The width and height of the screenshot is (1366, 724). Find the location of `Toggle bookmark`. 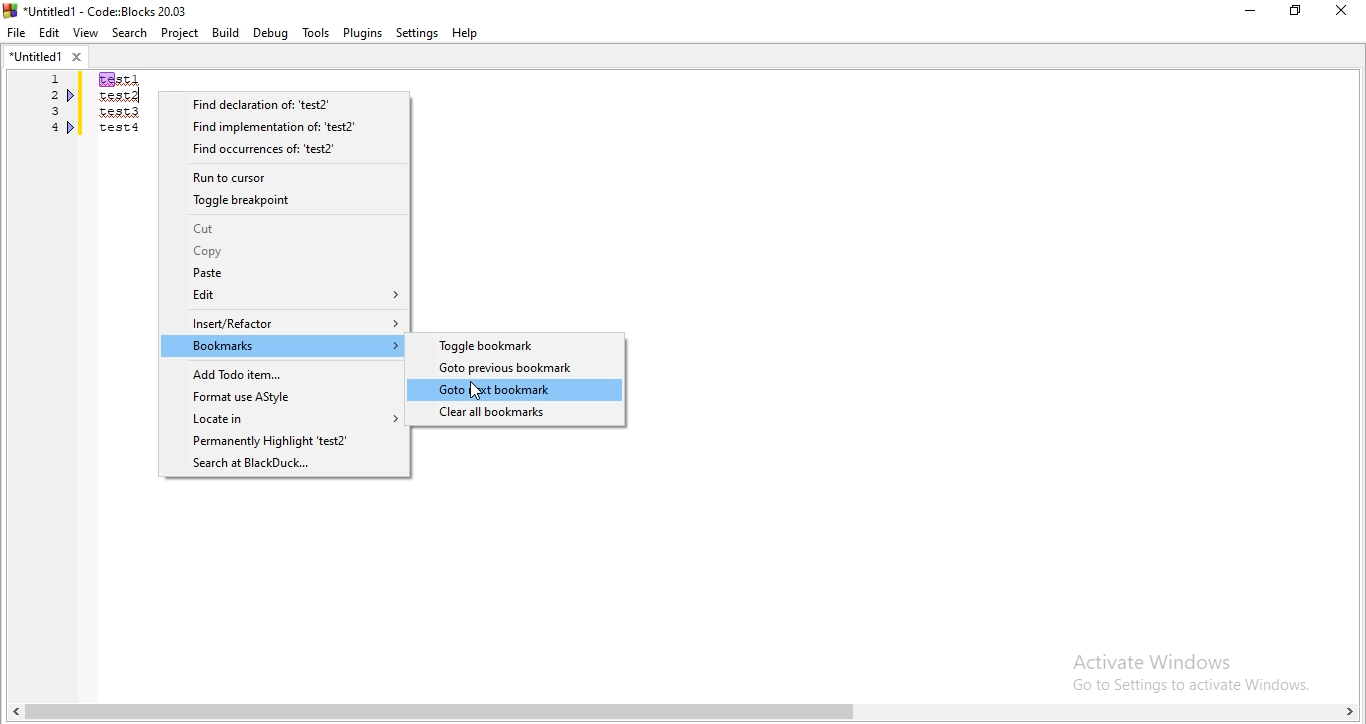

Toggle bookmark is located at coordinates (517, 346).